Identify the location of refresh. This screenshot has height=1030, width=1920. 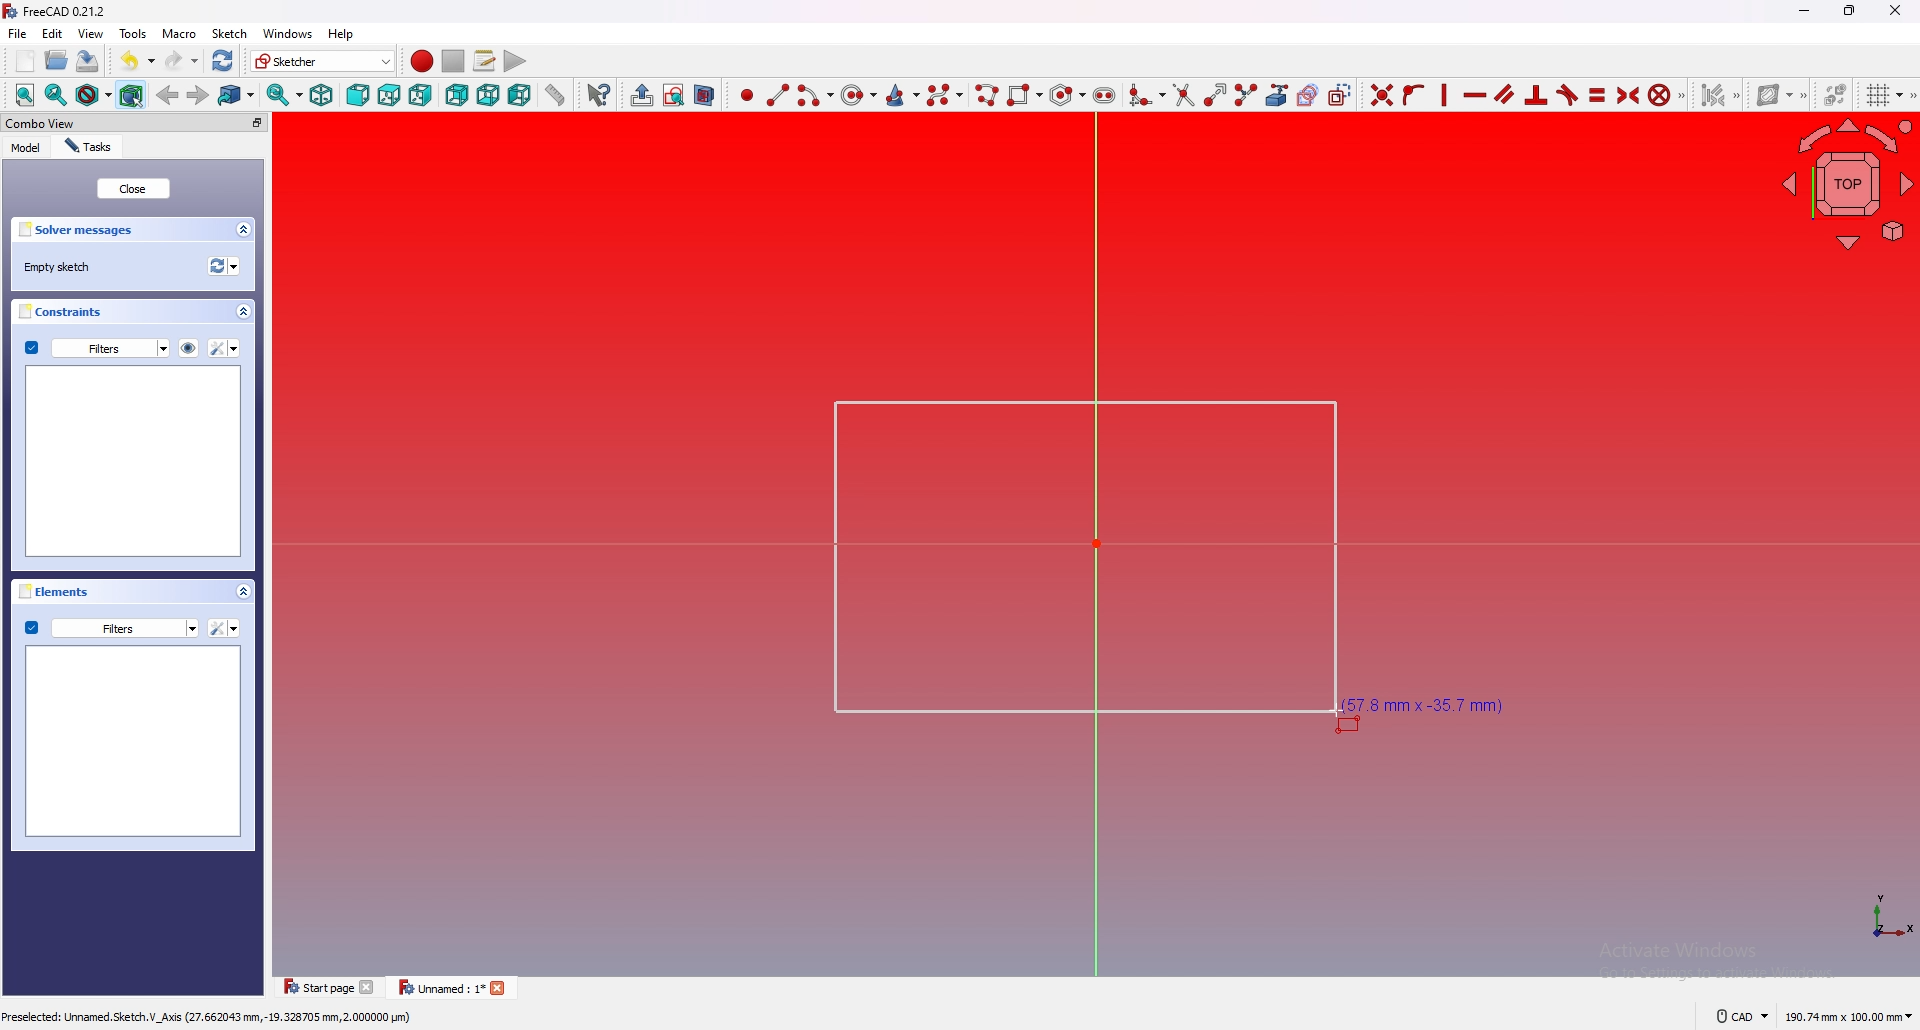
(223, 266).